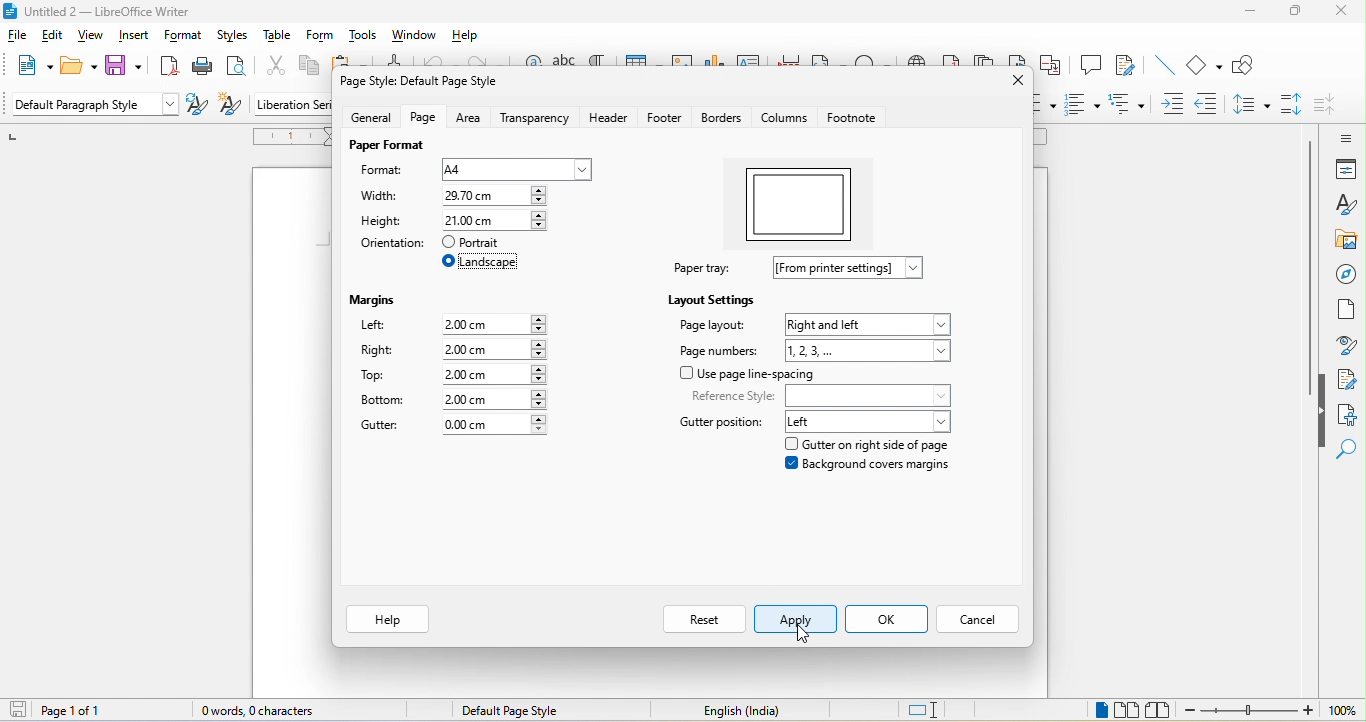 The height and width of the screenshot is (722, 1366). What do you see at coordinates (667, 118) in the screenshot?
I see `footer` at bounding box center [667, 118].